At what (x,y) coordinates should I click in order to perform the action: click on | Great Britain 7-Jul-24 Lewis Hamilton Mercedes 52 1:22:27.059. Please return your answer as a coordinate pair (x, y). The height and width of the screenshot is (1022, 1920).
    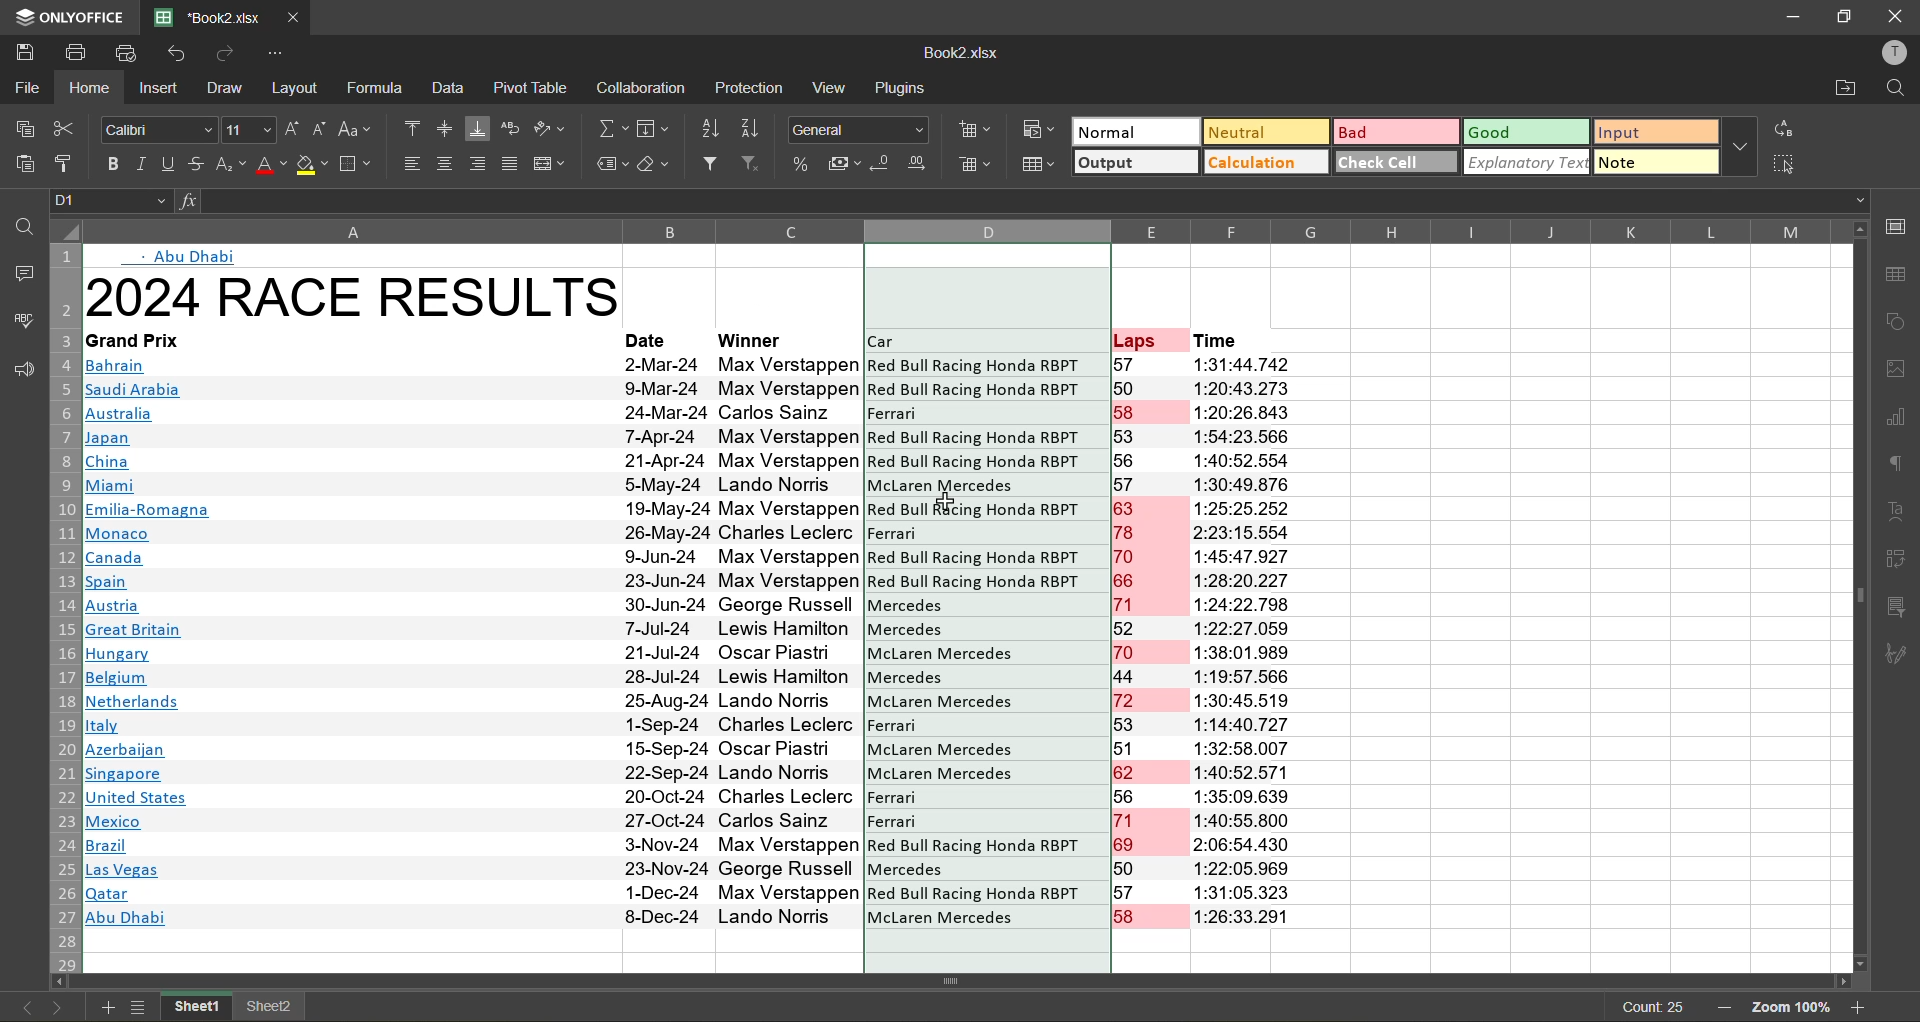
    Looking at the image, I should click on (694, 629).